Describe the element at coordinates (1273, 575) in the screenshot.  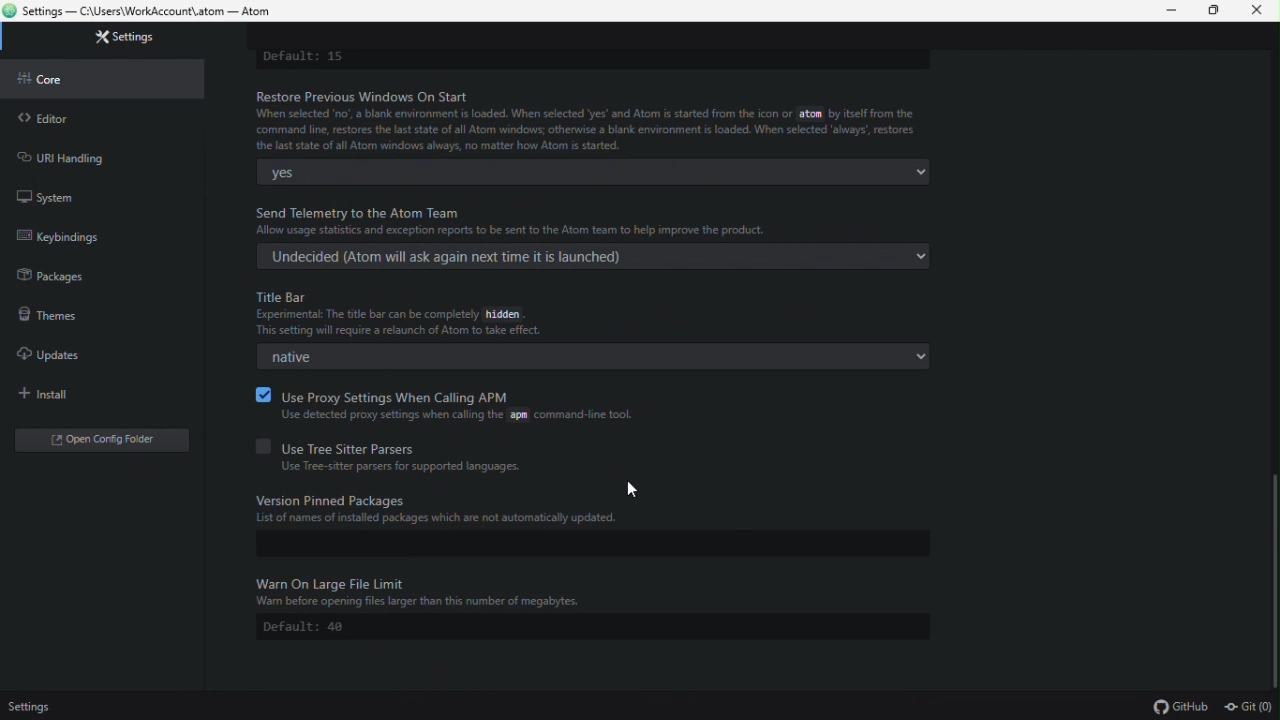
I see `scroll bar` at that location.